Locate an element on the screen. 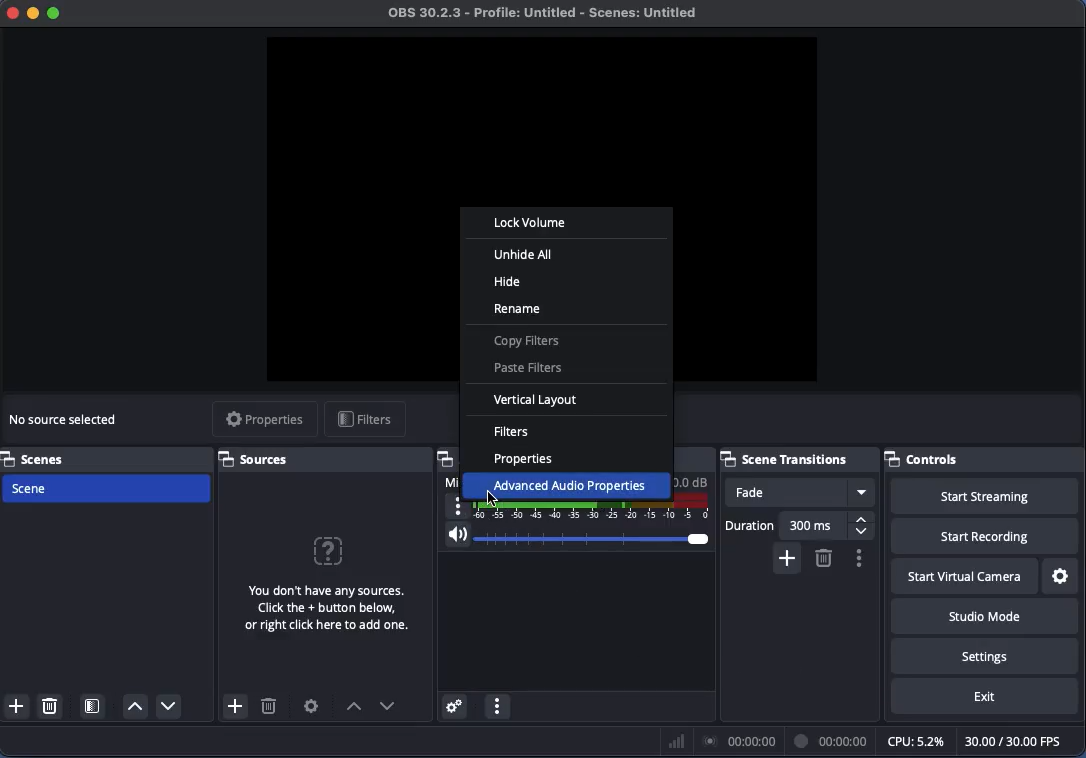 Image resolution: width=1086 pixels, height=758 pixels. Scene transitions is located at coordinates (796, 457).